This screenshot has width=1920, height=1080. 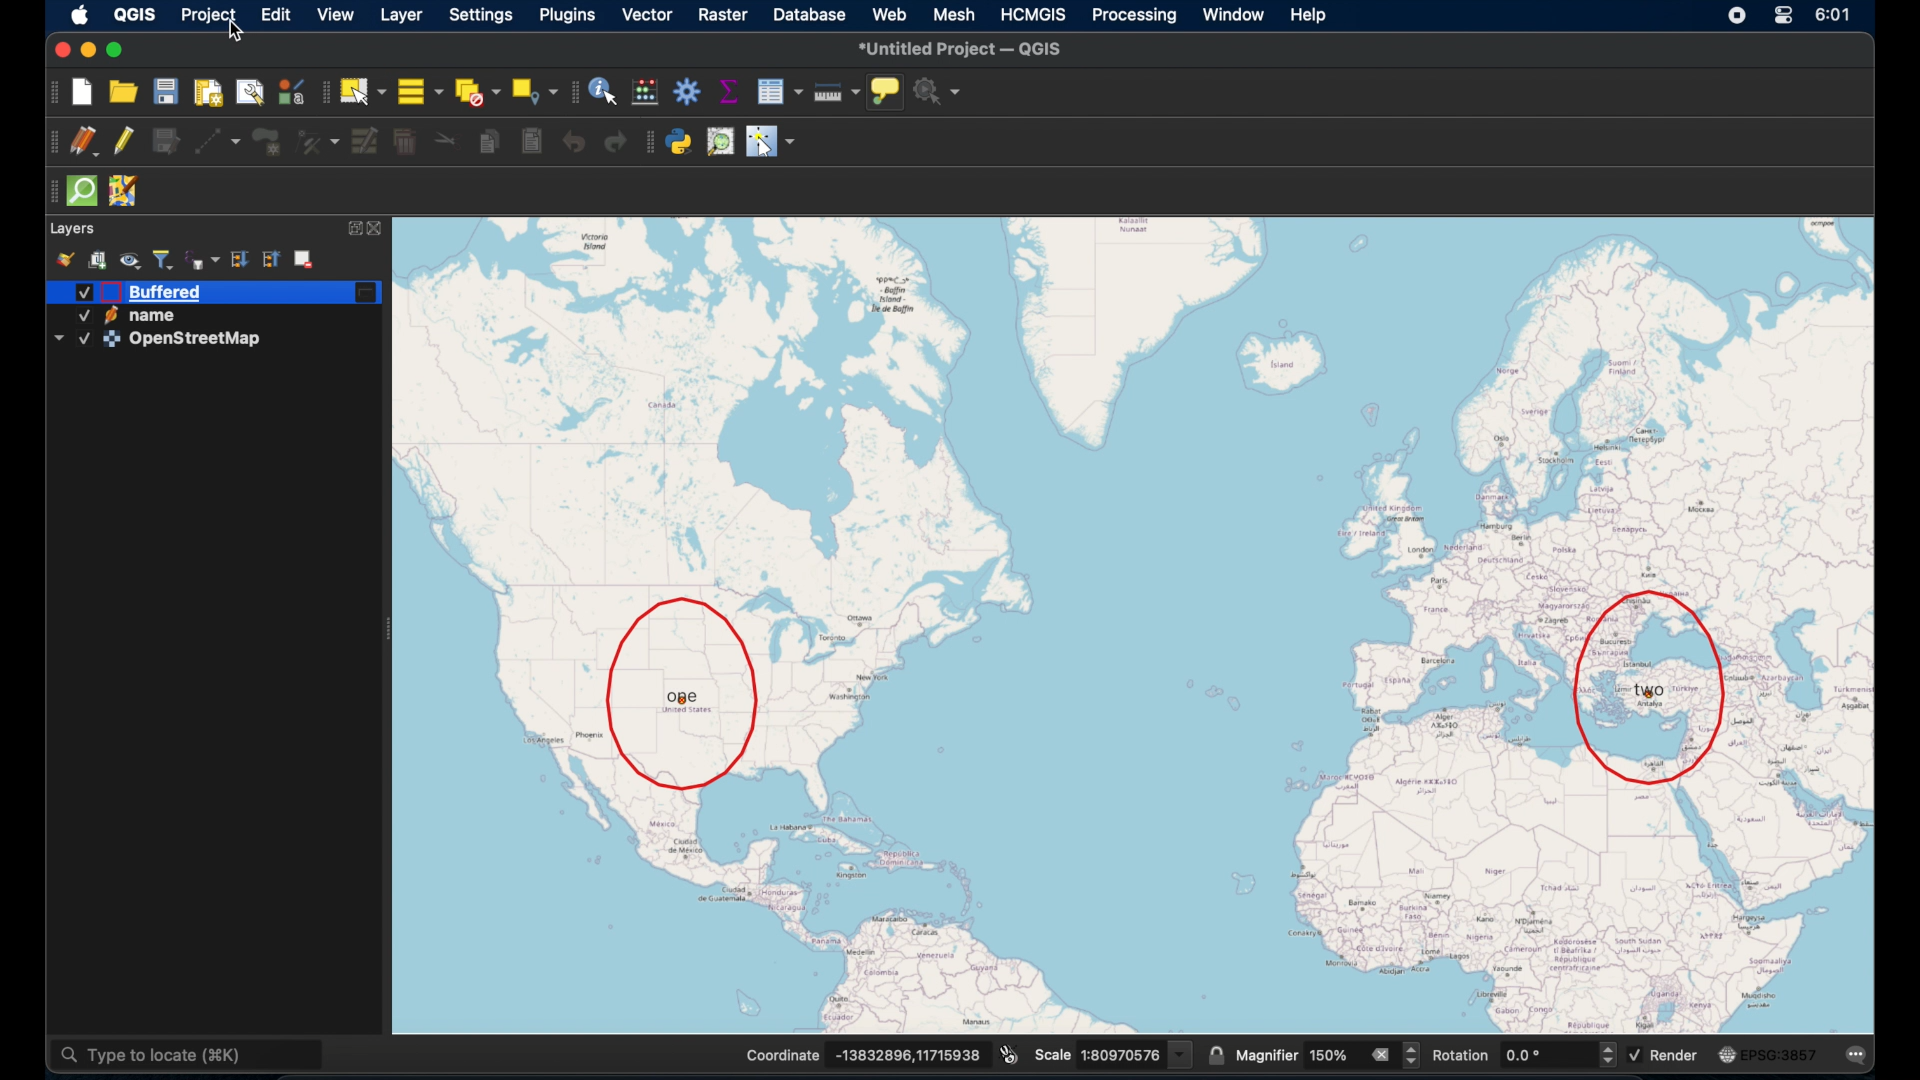 What do you see at coordinates (80, 317) in the screenshot?
I see `Checked checkbox` at bounding box center [80, 317].